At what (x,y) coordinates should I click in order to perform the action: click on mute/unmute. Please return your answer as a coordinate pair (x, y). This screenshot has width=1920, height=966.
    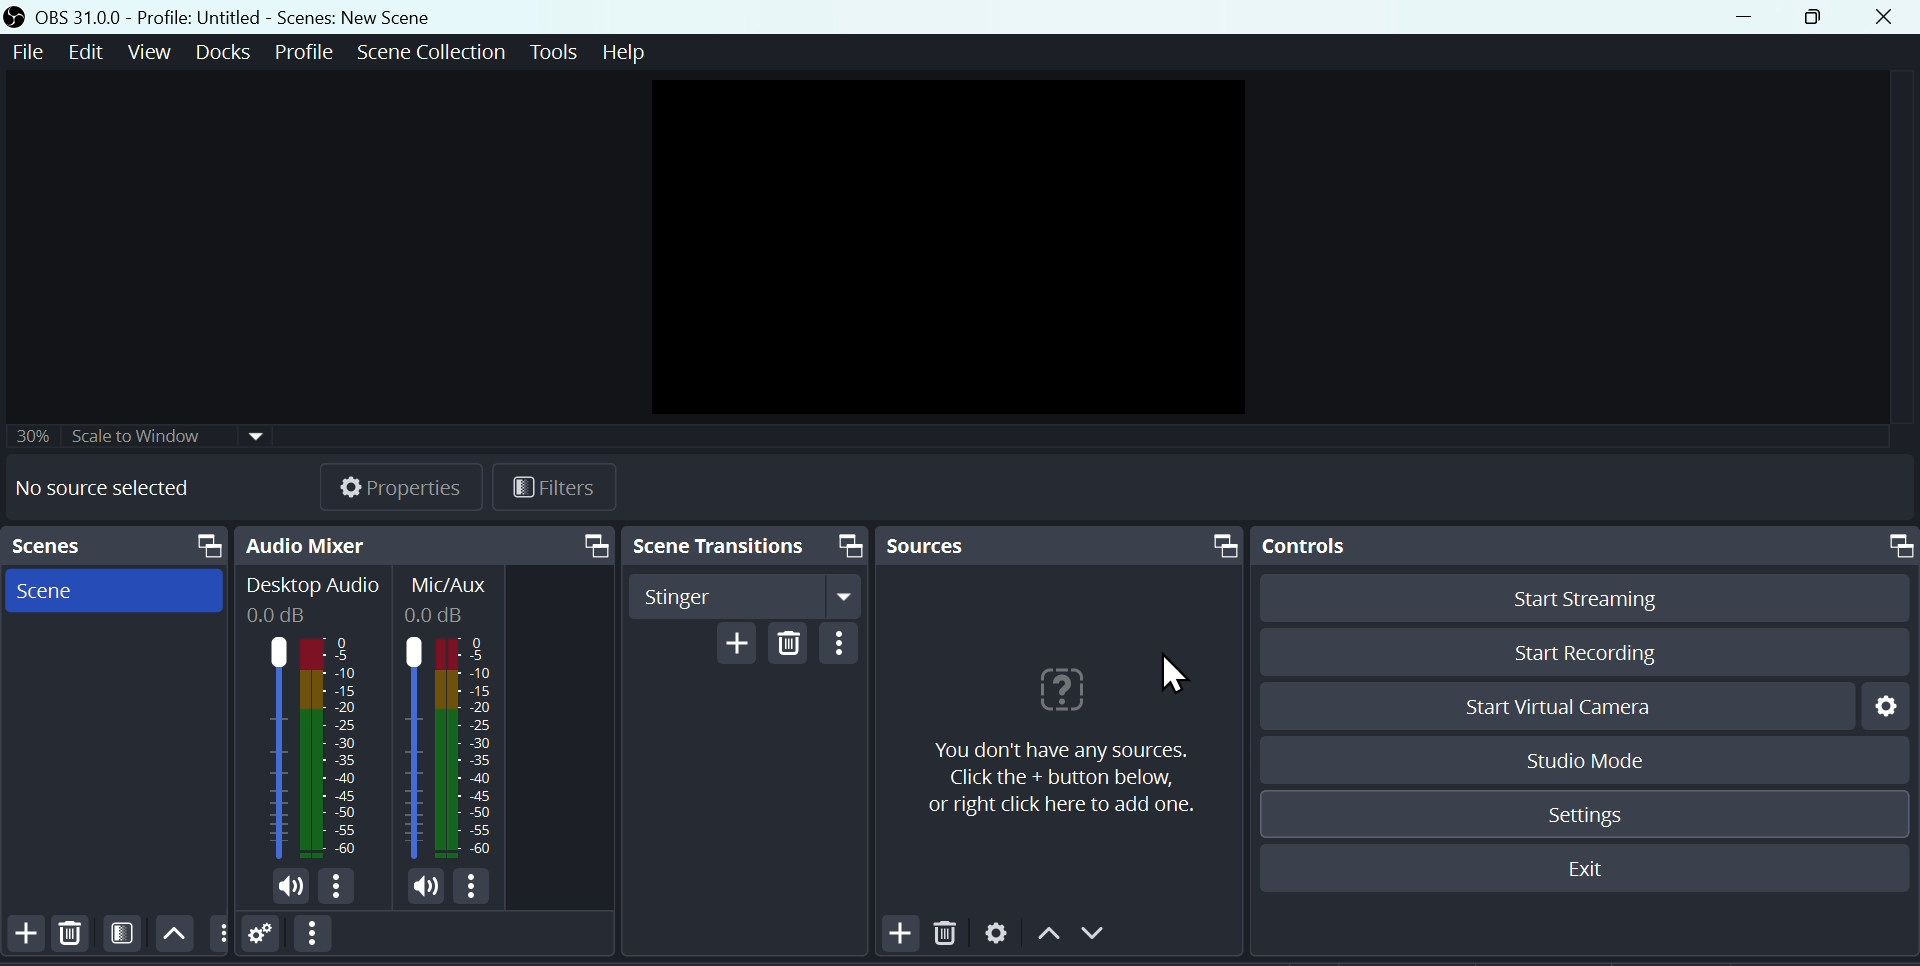
    Looking at the image, I should click on (420, 887).